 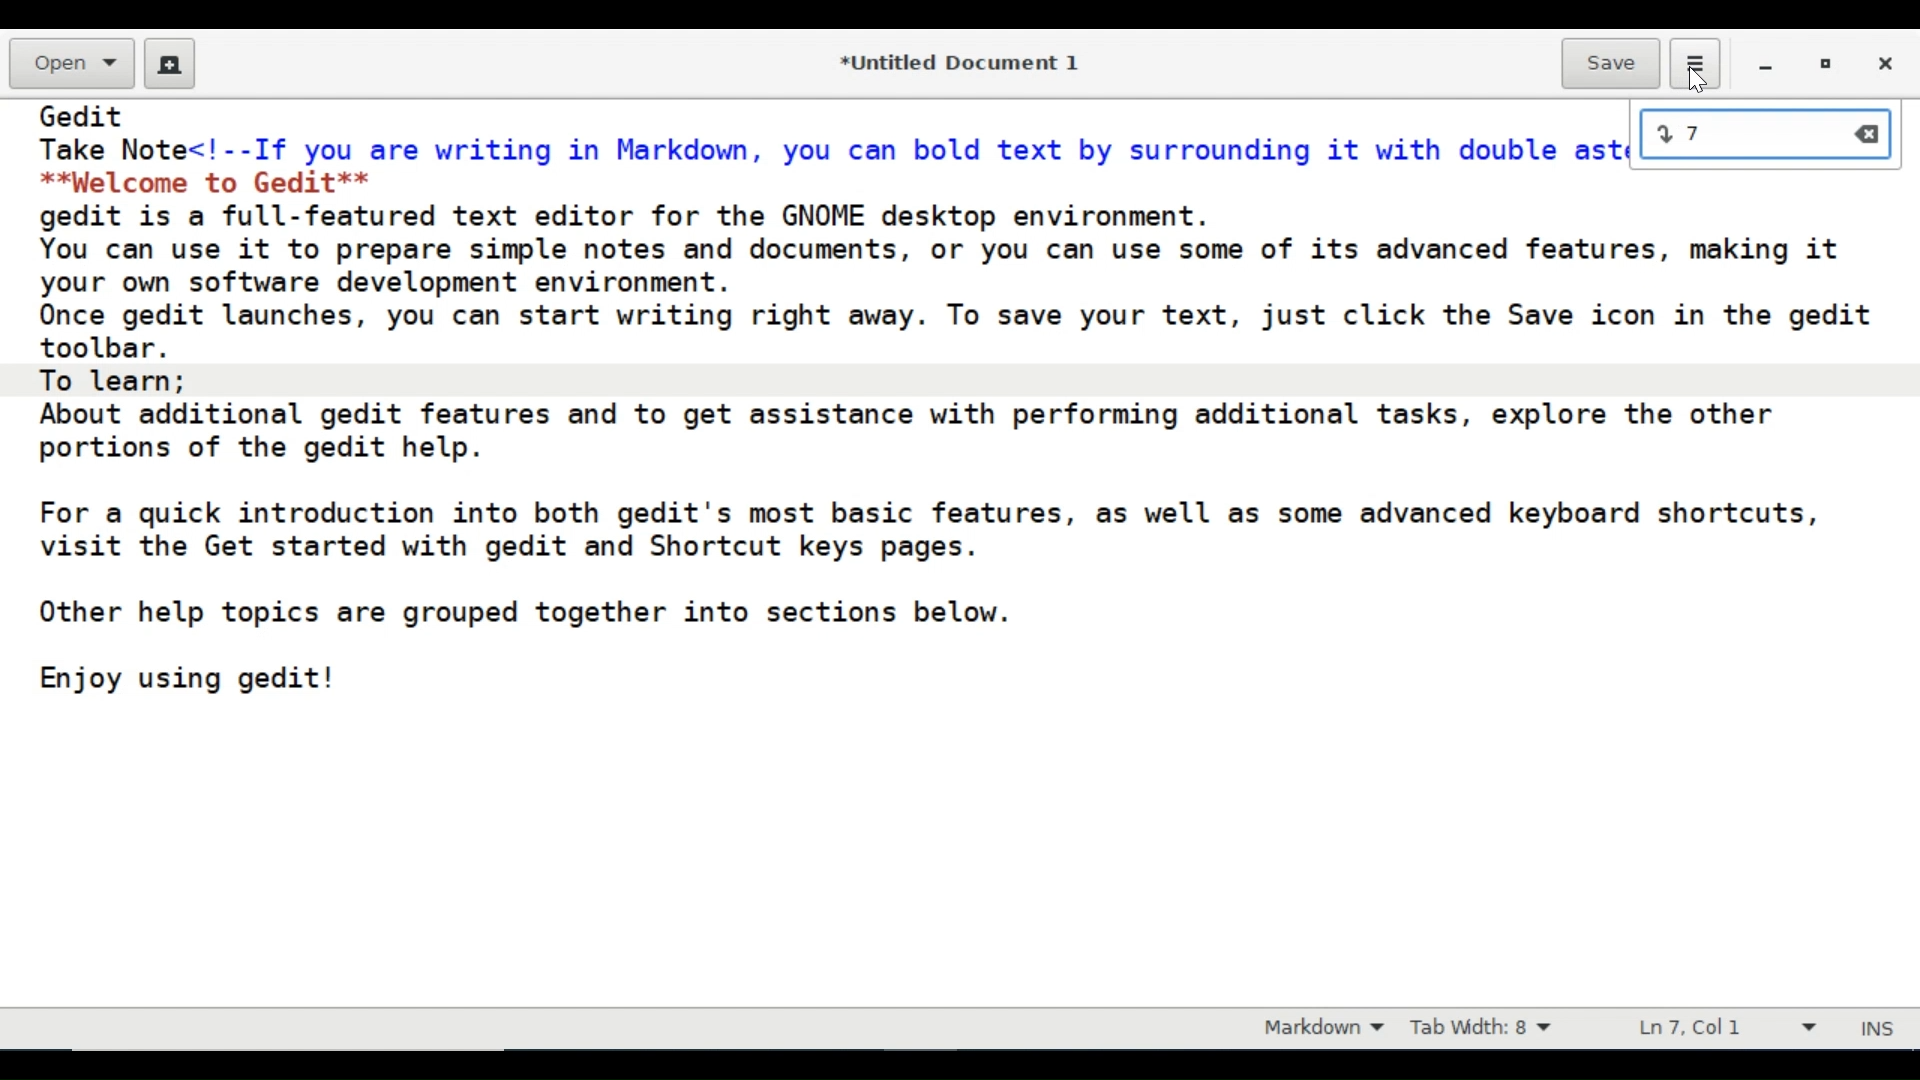 What do you see at coordinates (1694, 65) in the screenshot?
I see `Application menu` at bounding box center [1694, 65].